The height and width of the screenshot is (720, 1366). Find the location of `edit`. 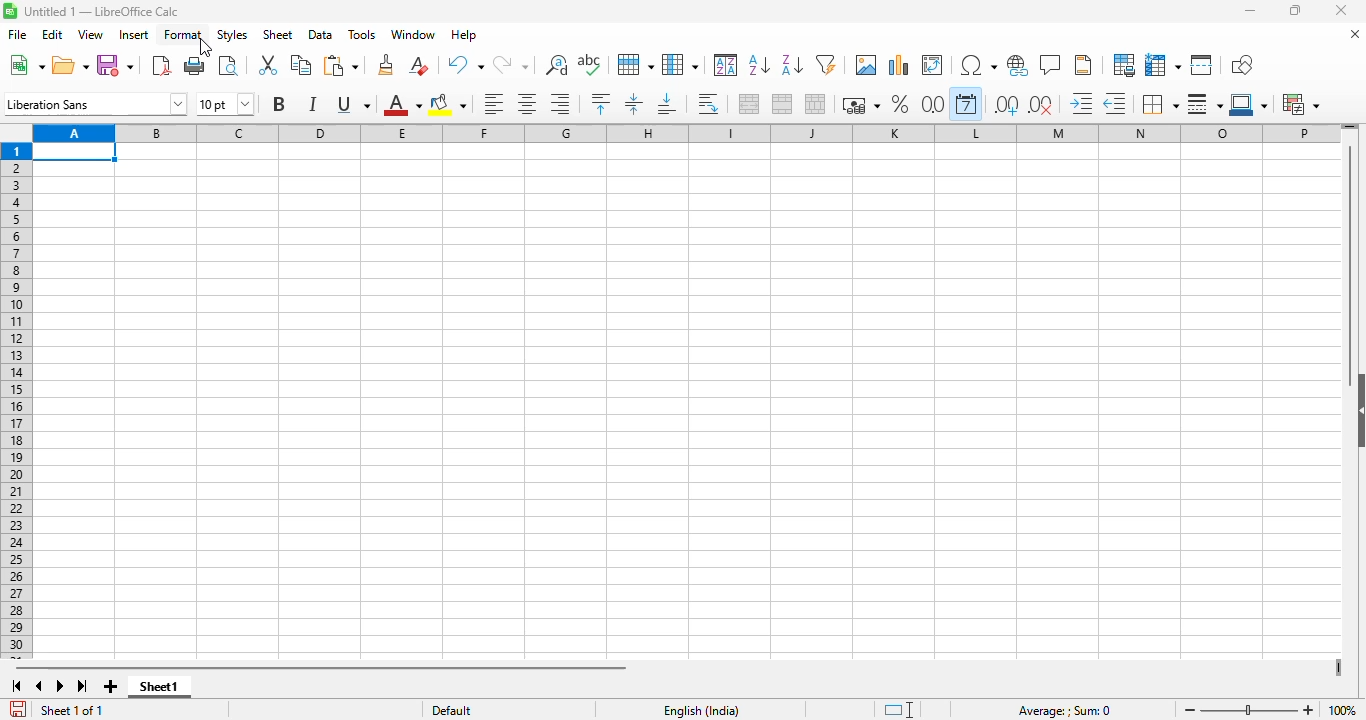

edit is located at coordinates (52, 35).